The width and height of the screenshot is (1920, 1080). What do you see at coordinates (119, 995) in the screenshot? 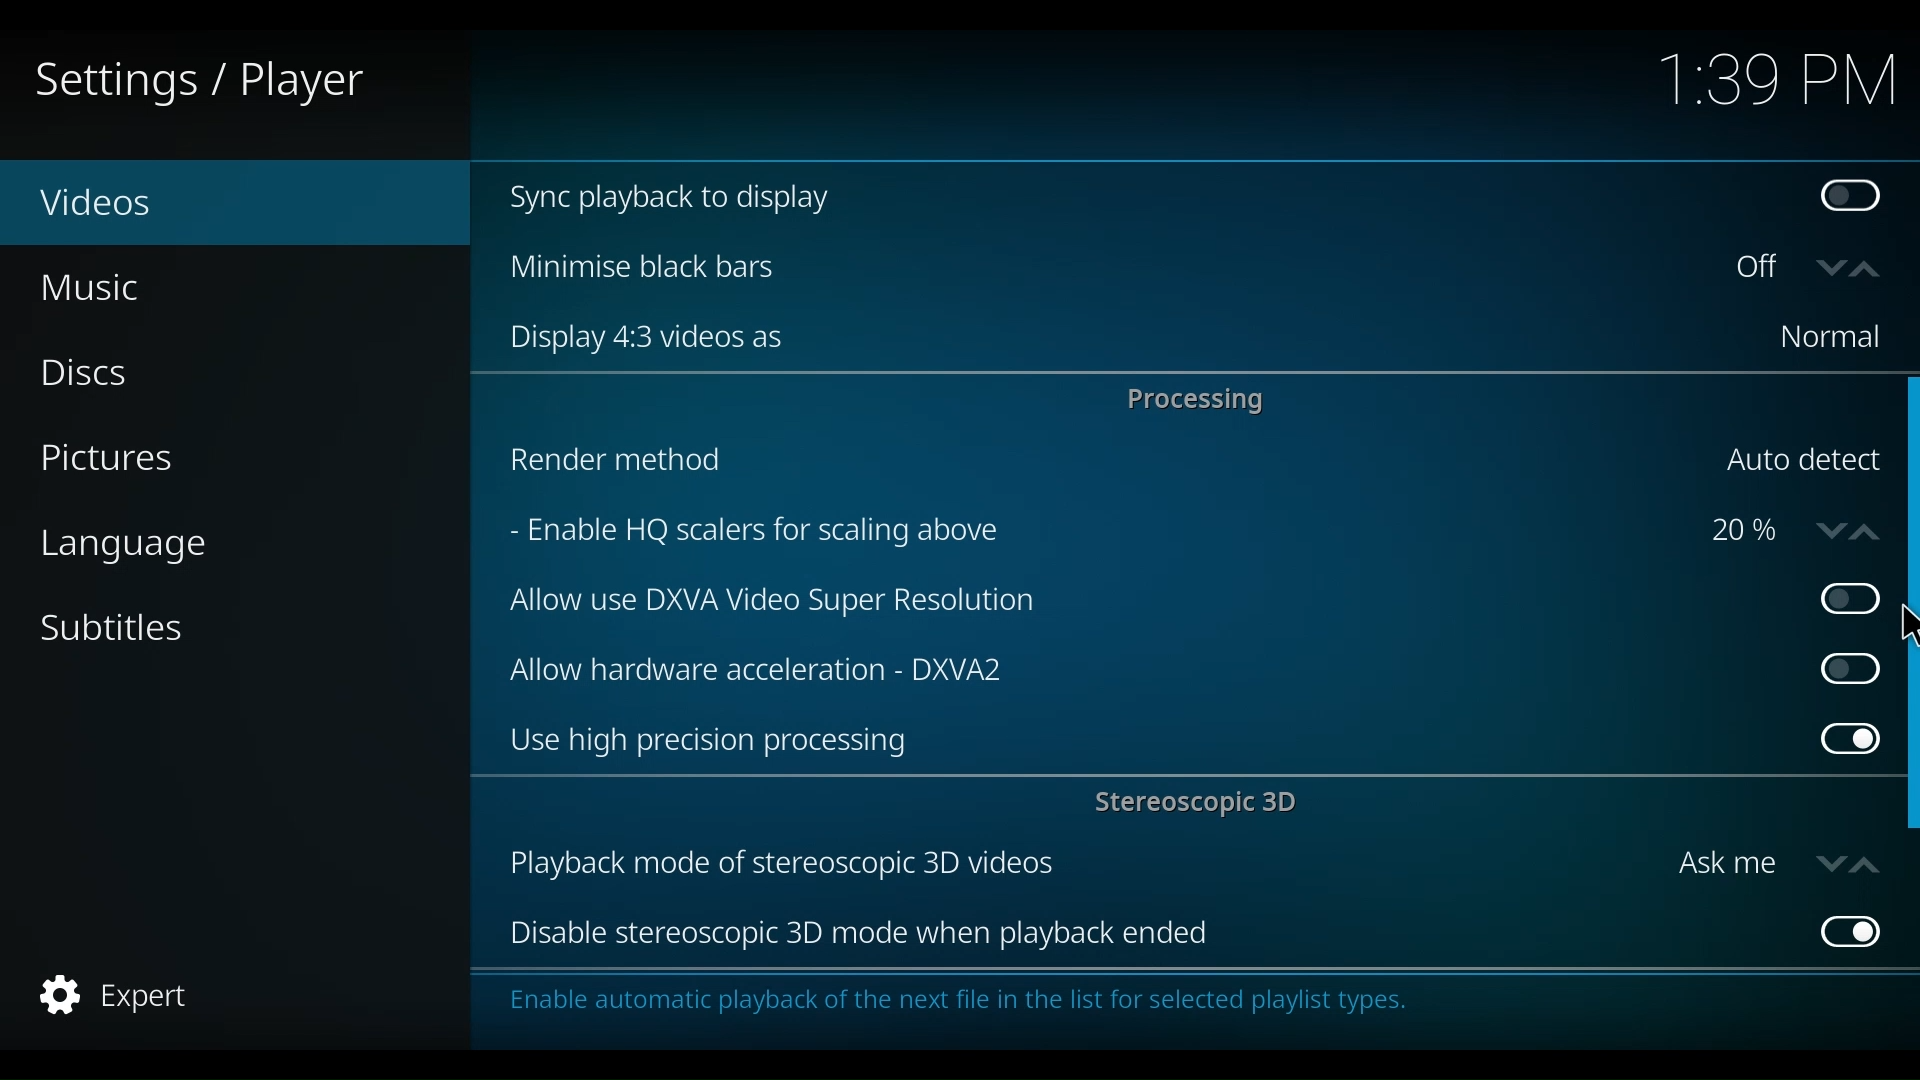
I see `Expert` at bounding box center [119, 995].